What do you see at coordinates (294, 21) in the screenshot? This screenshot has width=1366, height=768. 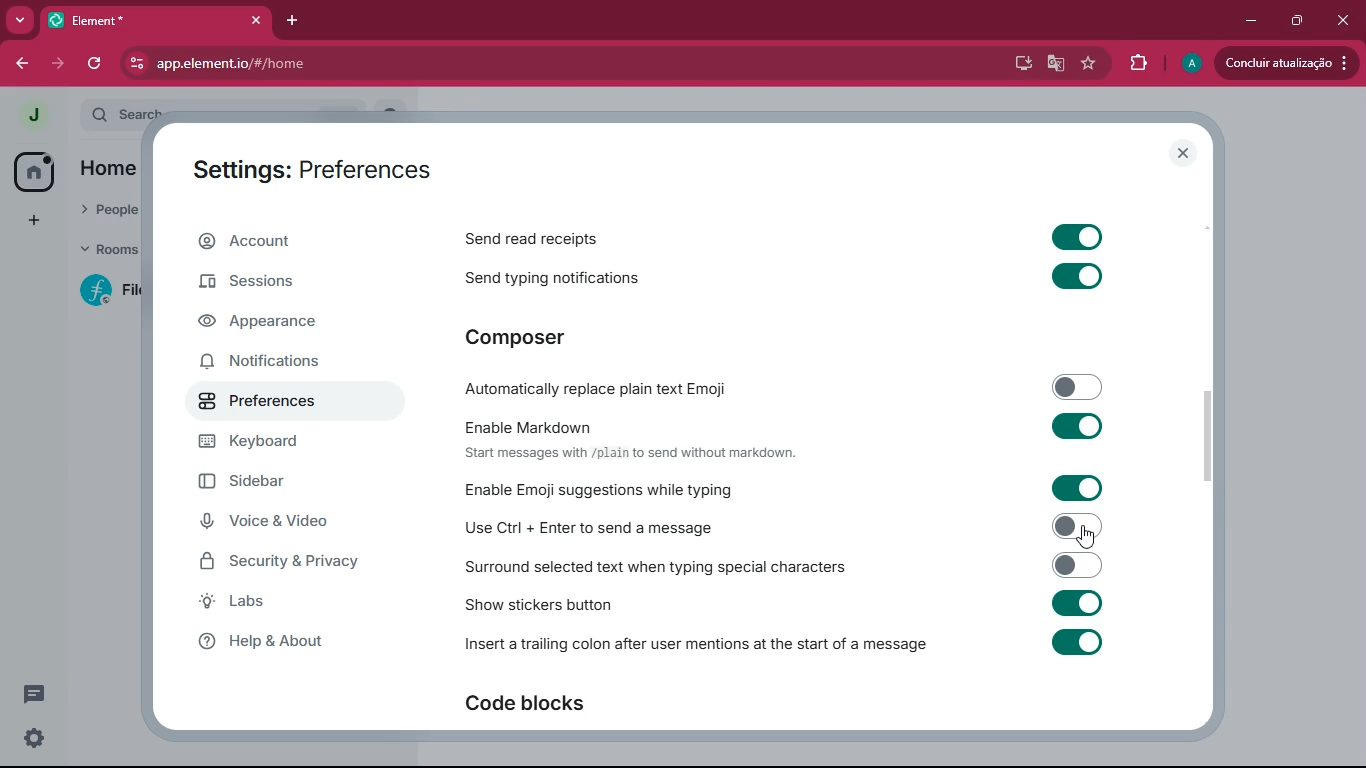 I see `add tab` at bounding box center [294, 21].